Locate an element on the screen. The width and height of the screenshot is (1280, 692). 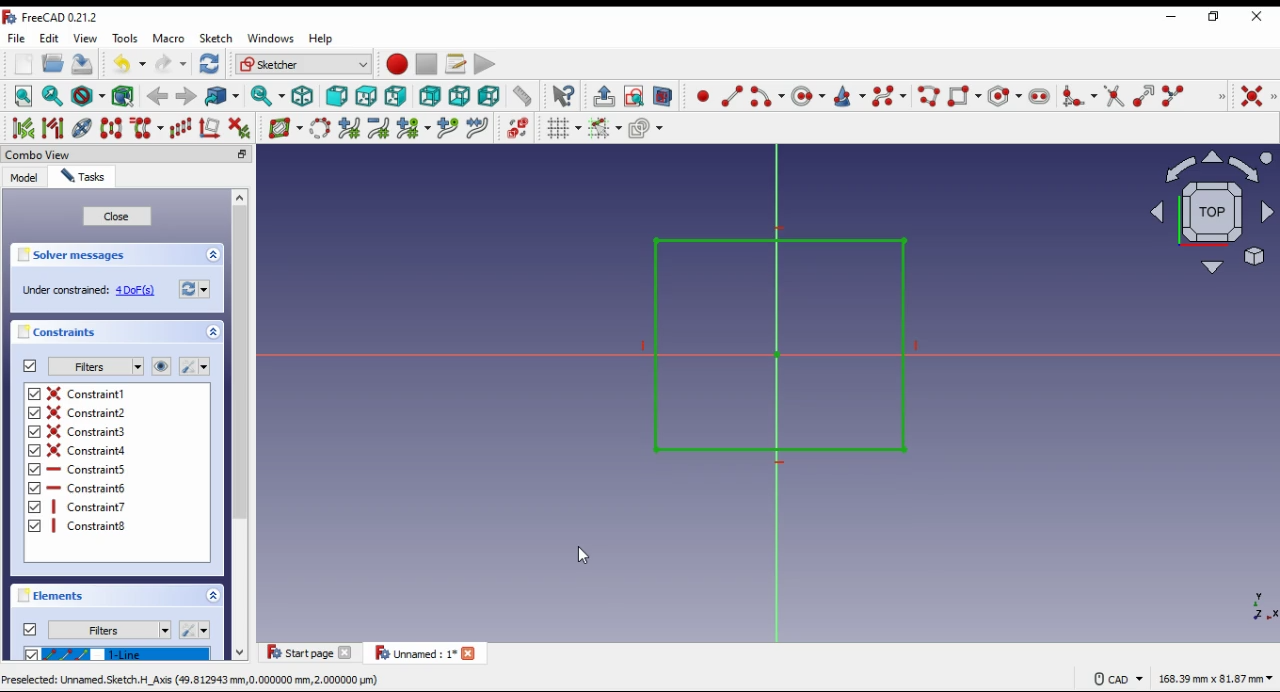
undo is located at coordinates (130, 64).